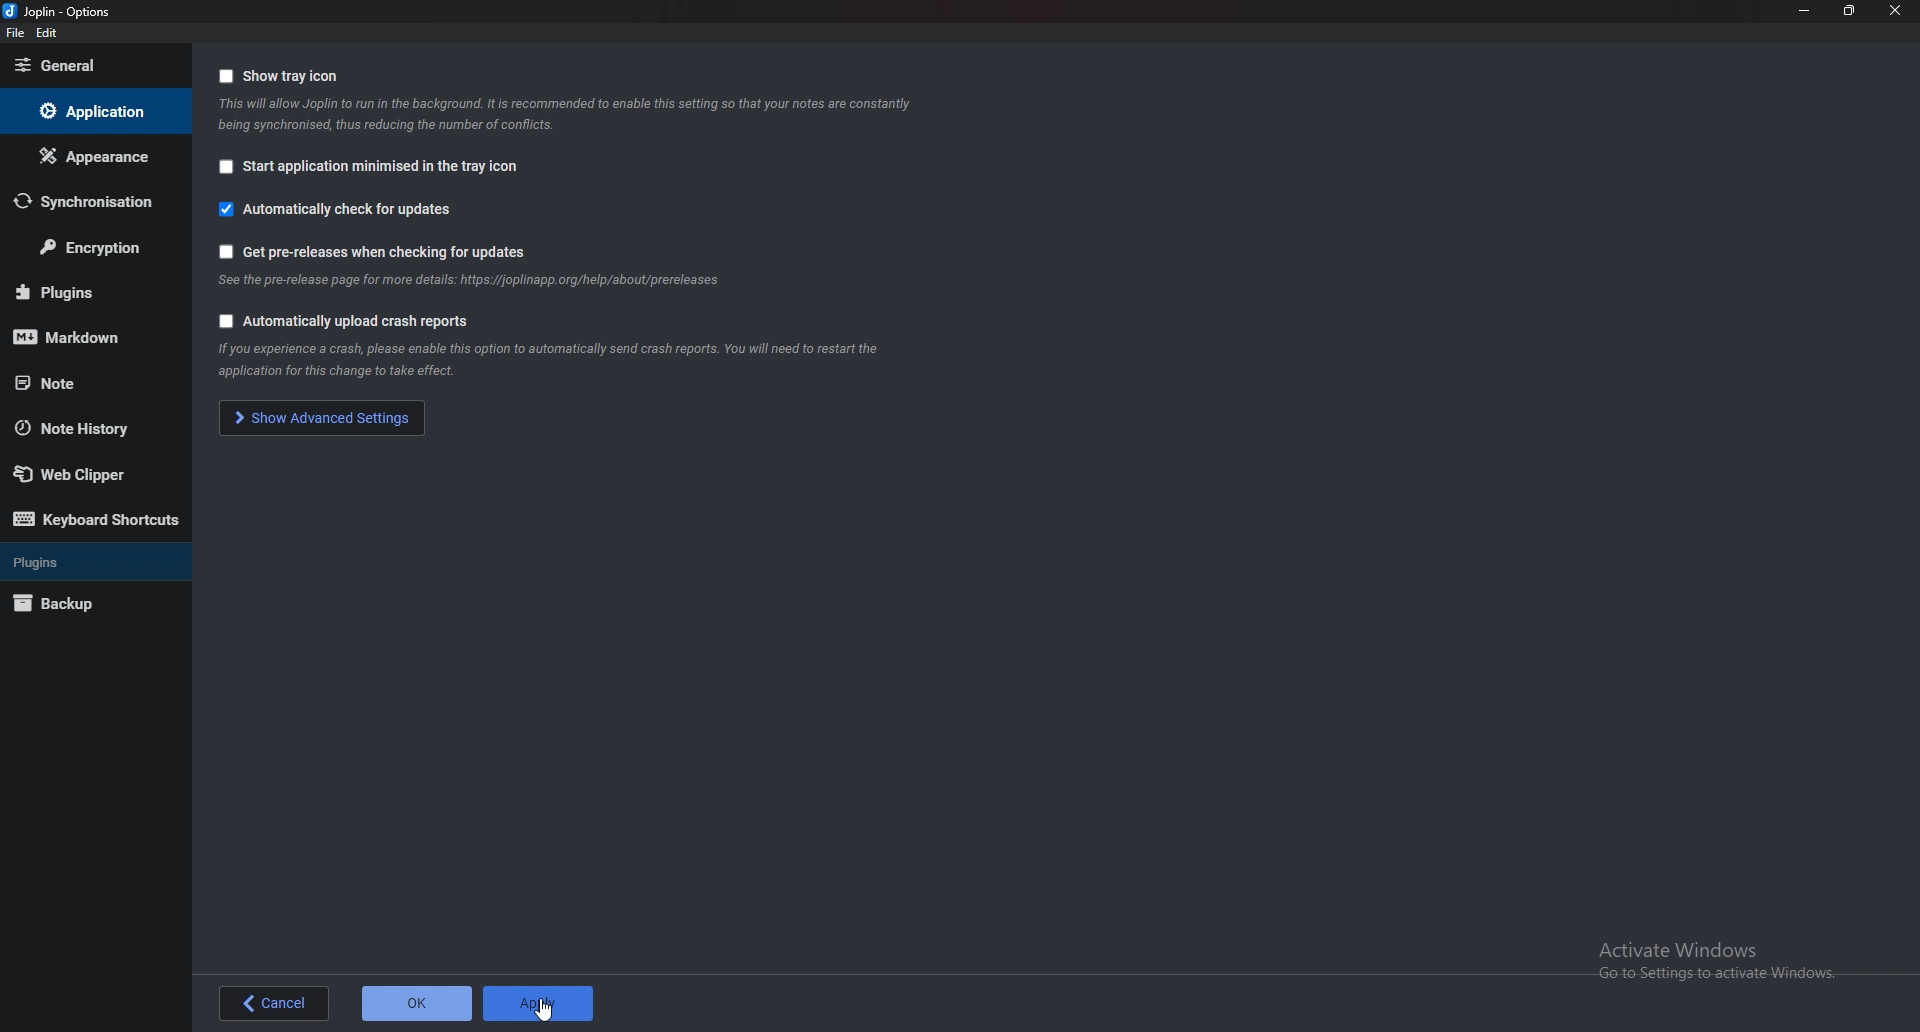 The image size is (1920, 1032). I want to click on Appearance, so click(91, 157).